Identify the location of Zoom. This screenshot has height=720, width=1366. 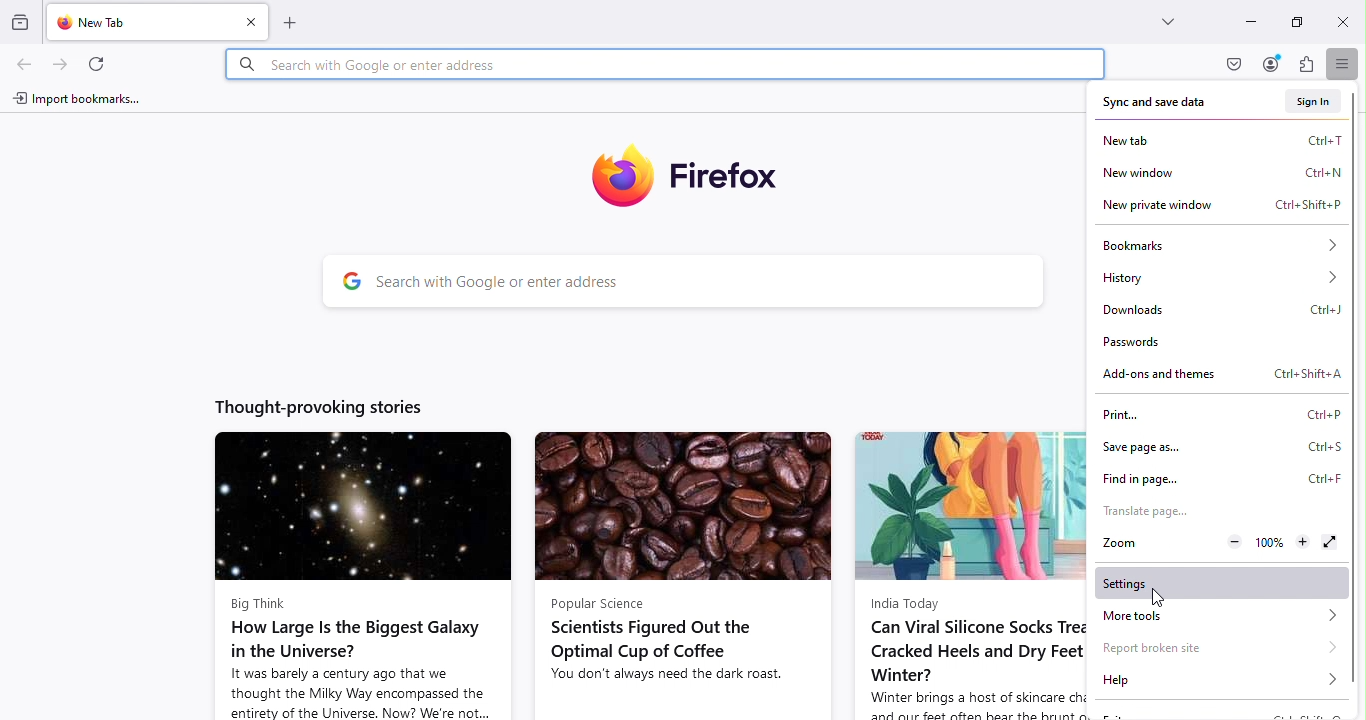
(1118, 544).